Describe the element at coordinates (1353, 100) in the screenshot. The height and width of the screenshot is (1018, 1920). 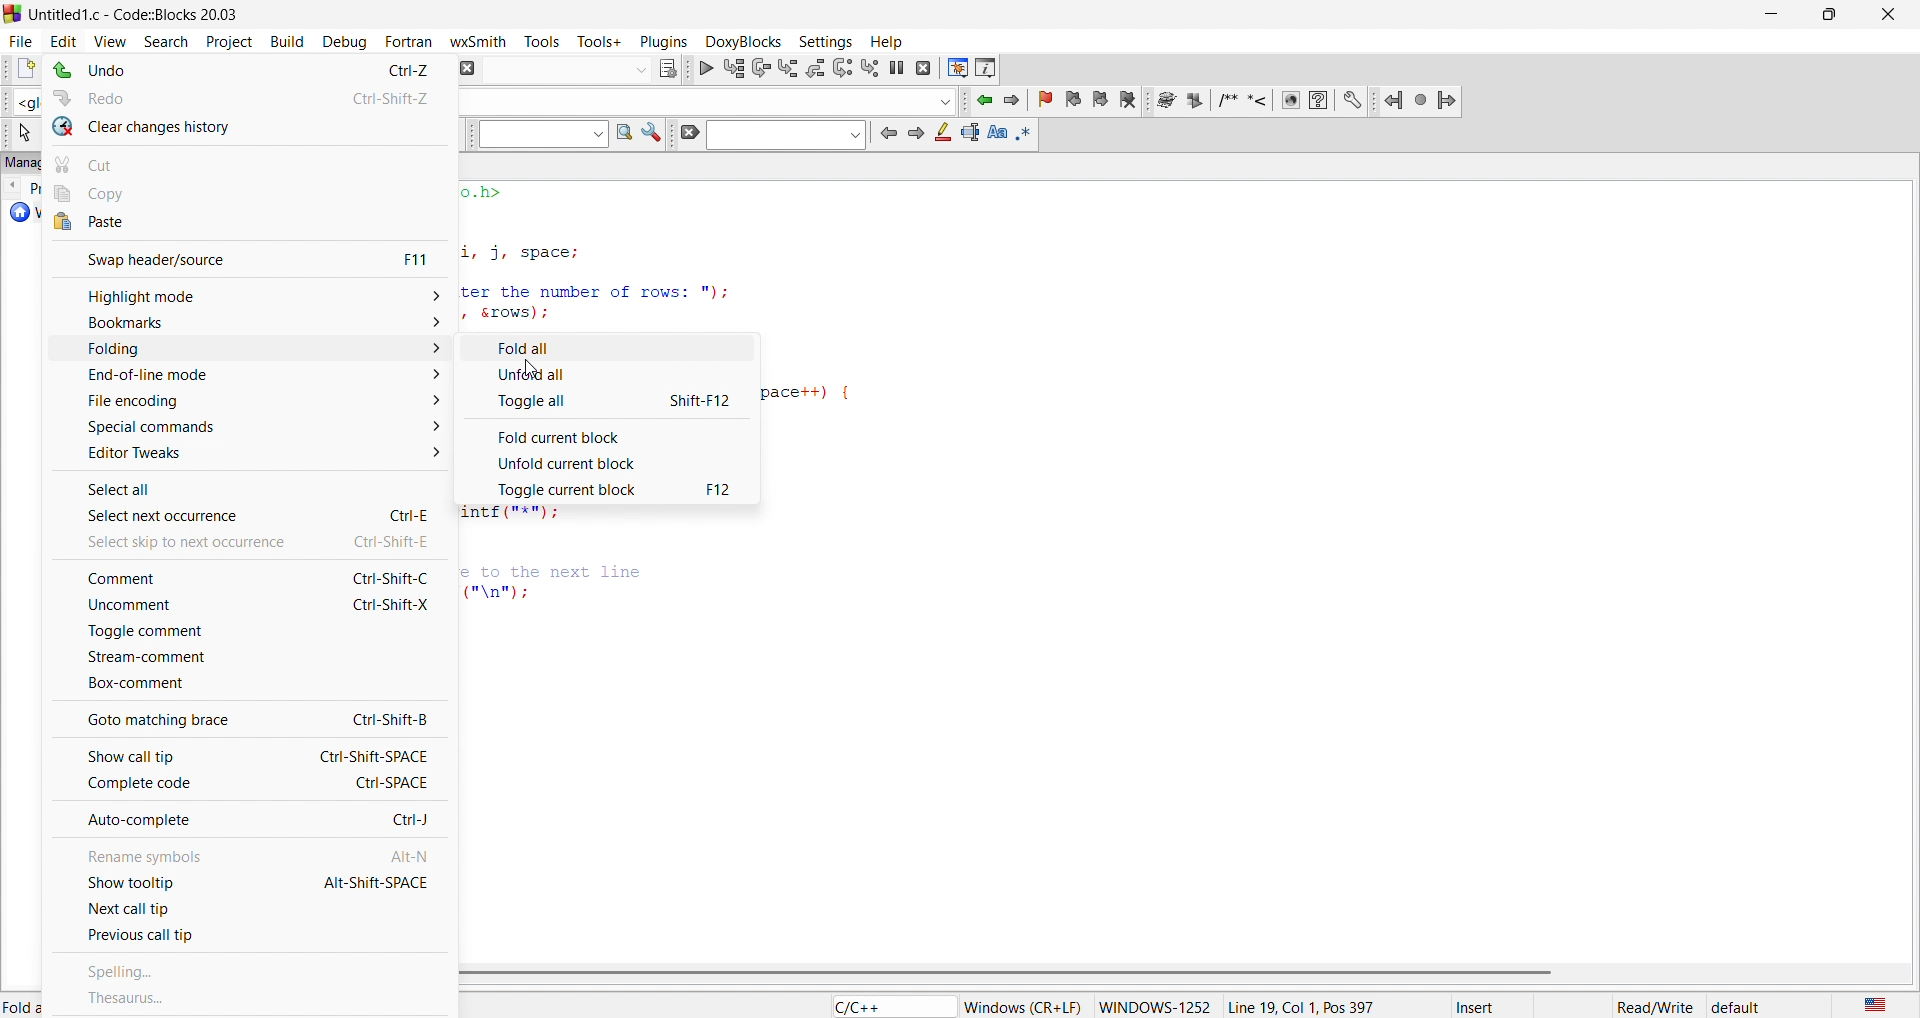
I see `settings` at that location.